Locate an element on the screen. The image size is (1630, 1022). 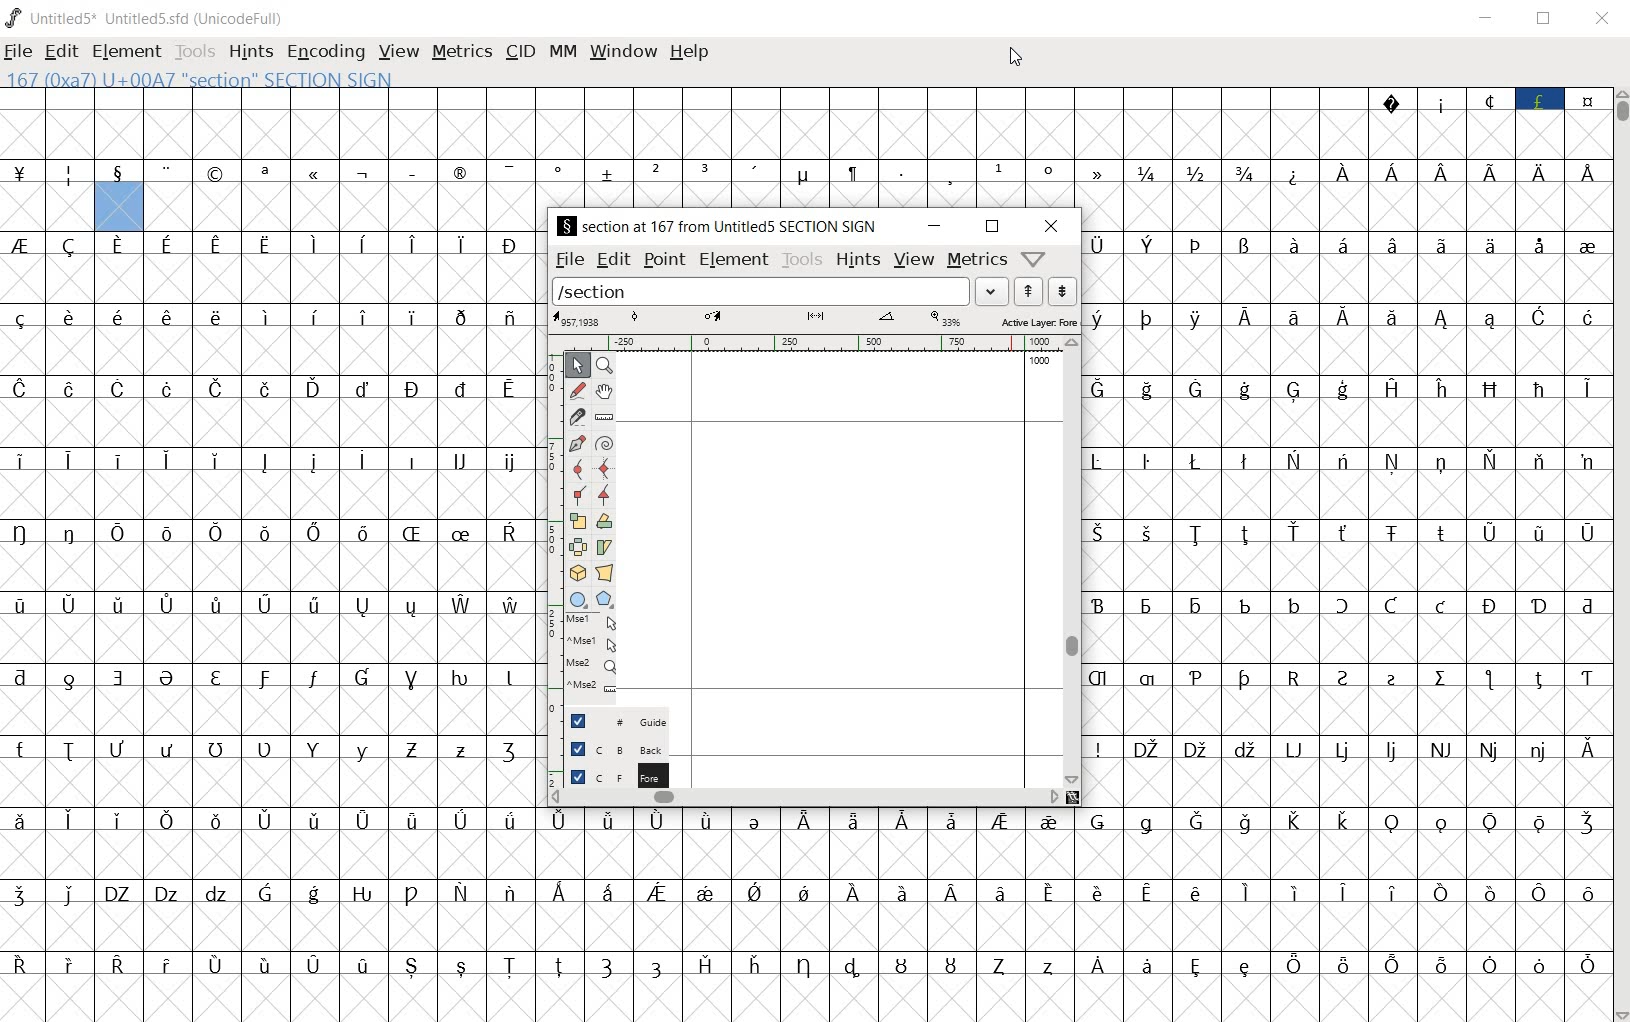
perform a perspective transformation on the selection is located at coordinates (605, 571).